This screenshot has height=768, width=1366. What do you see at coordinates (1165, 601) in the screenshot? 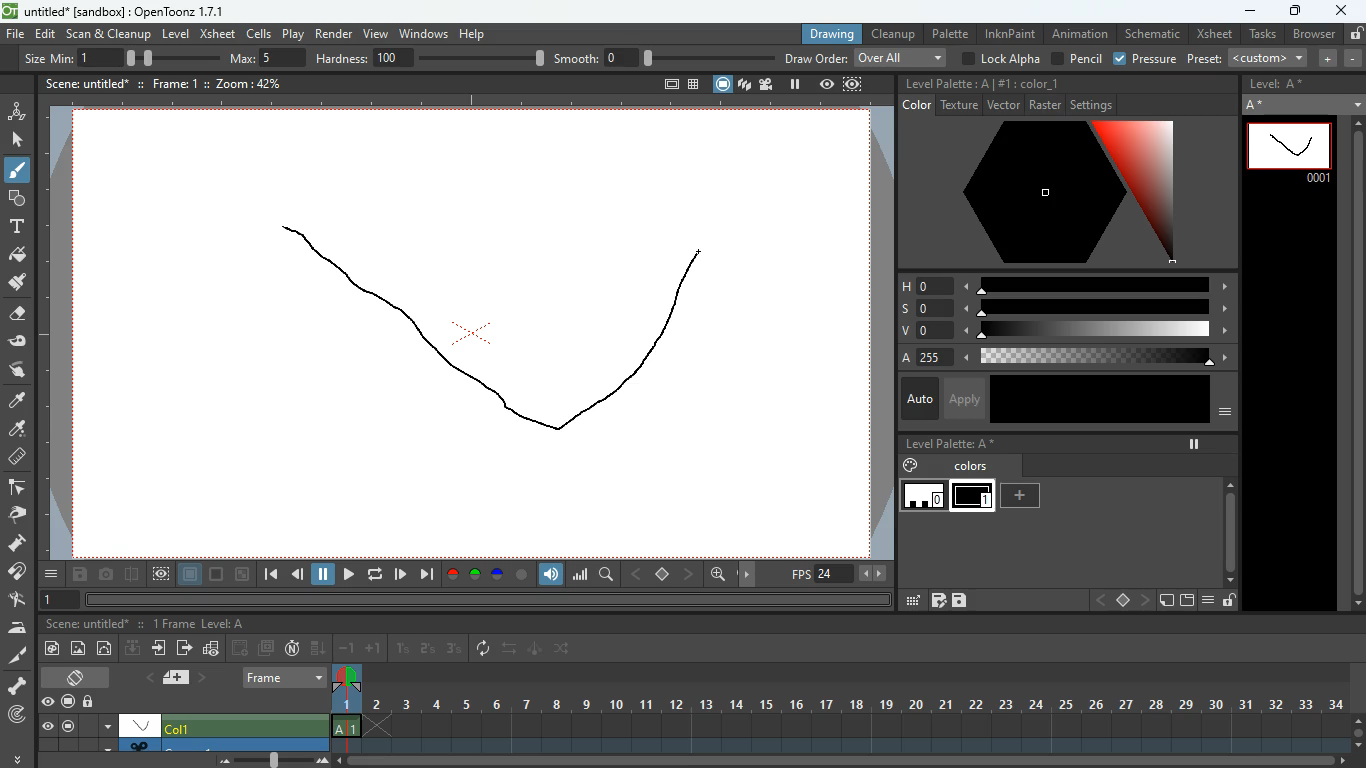
I see `sticker` at bounding box center [1165, 601].